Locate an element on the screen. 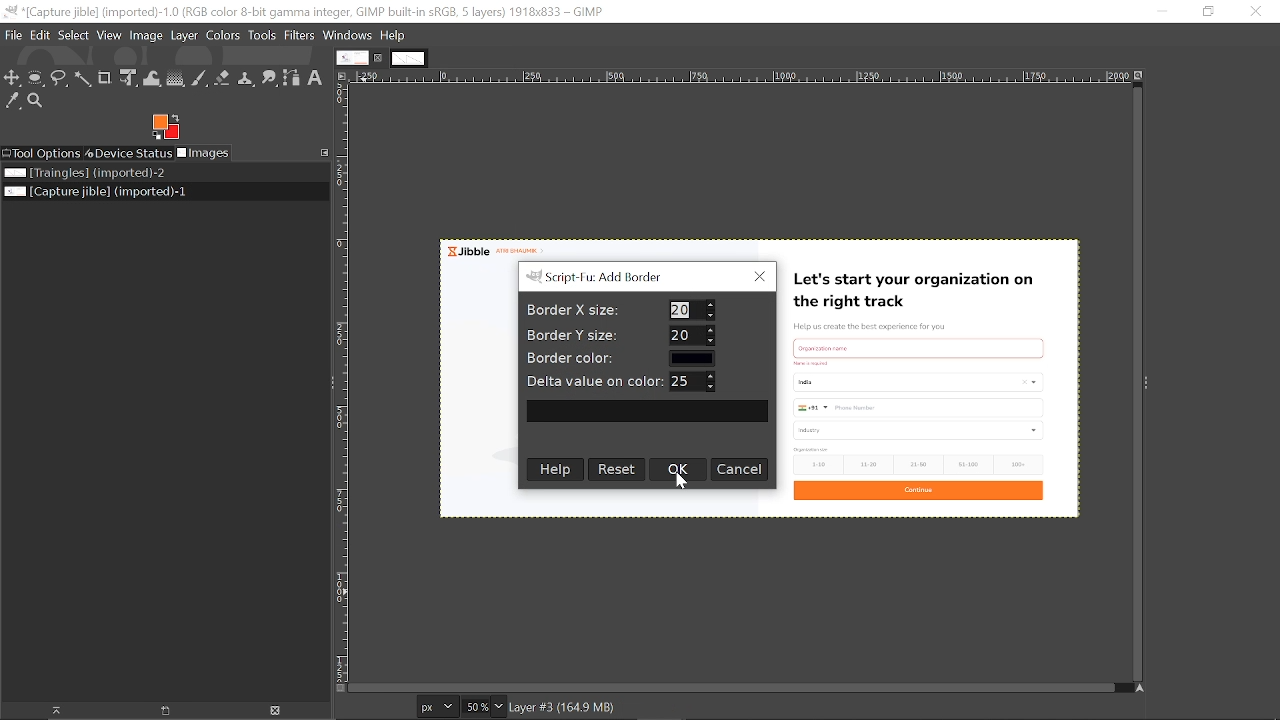  Border X size is located at coordinates (691, 310).